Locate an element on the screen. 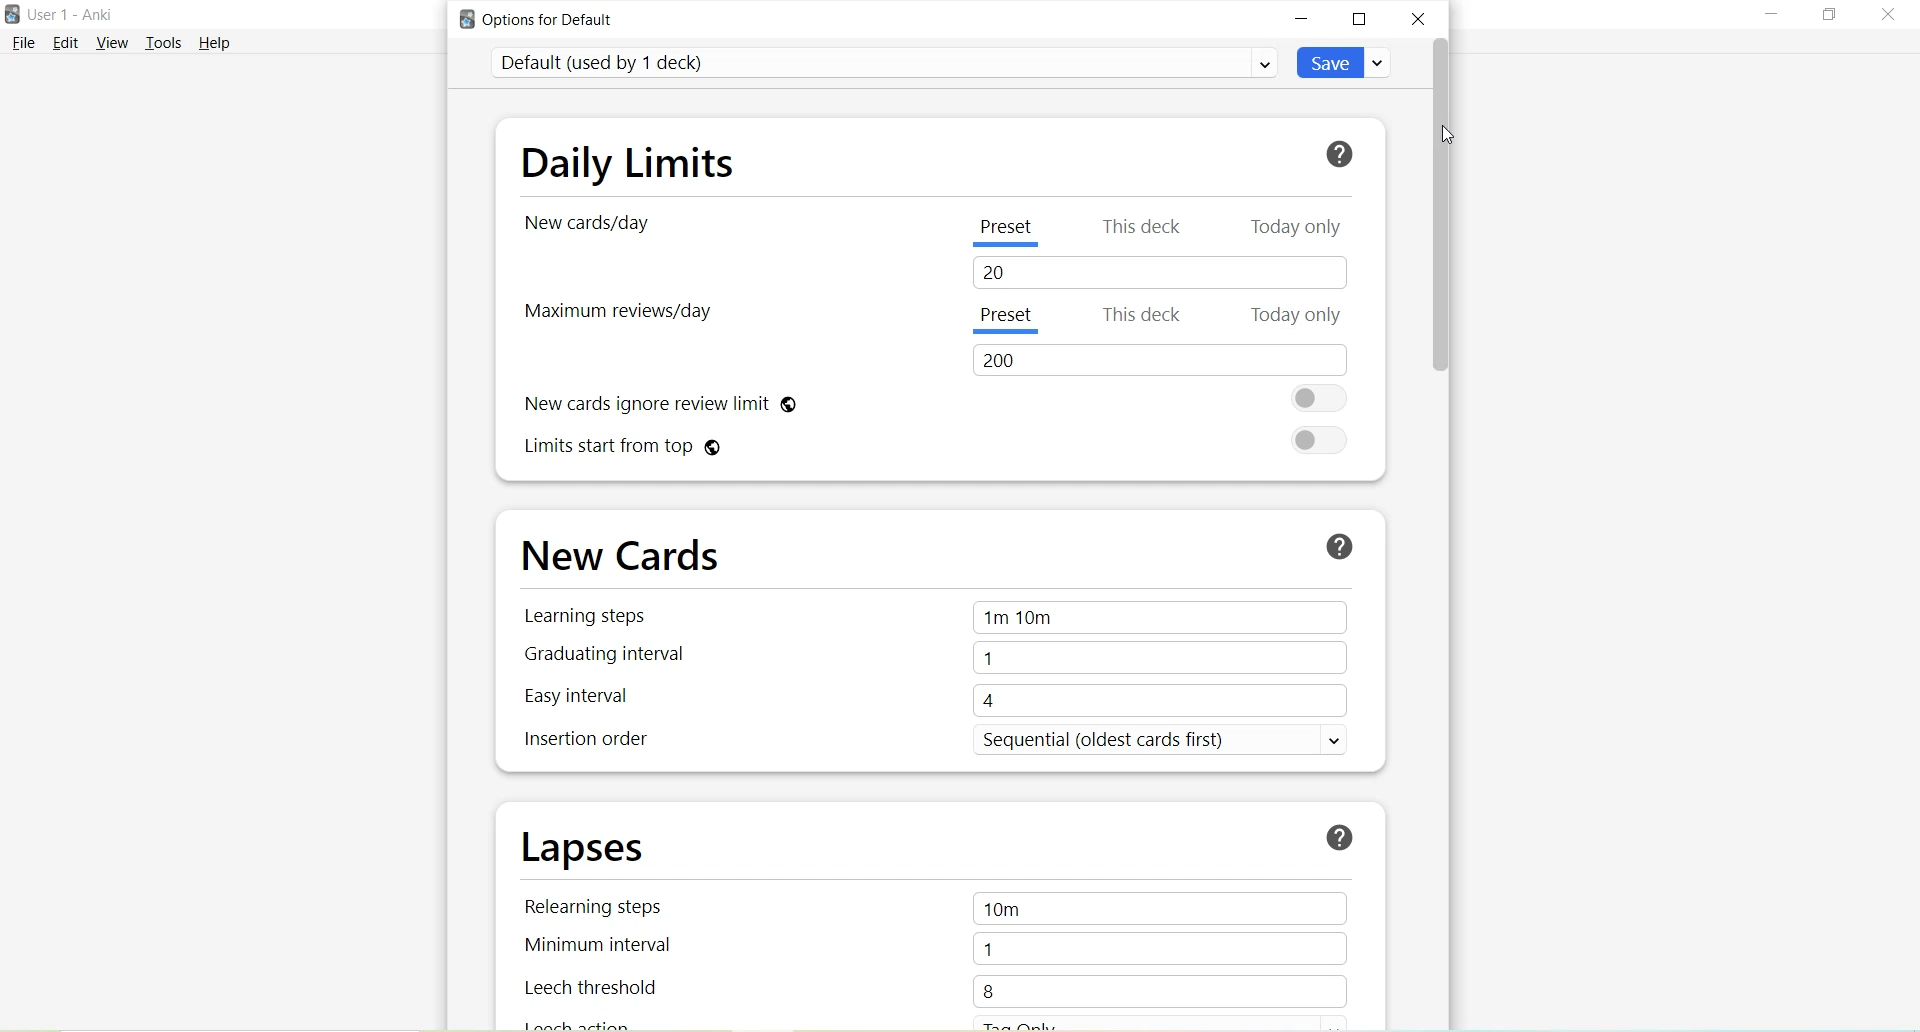 The height and width of the screenshot is (1032, 1920). Help is located at coordinates (215, 42).